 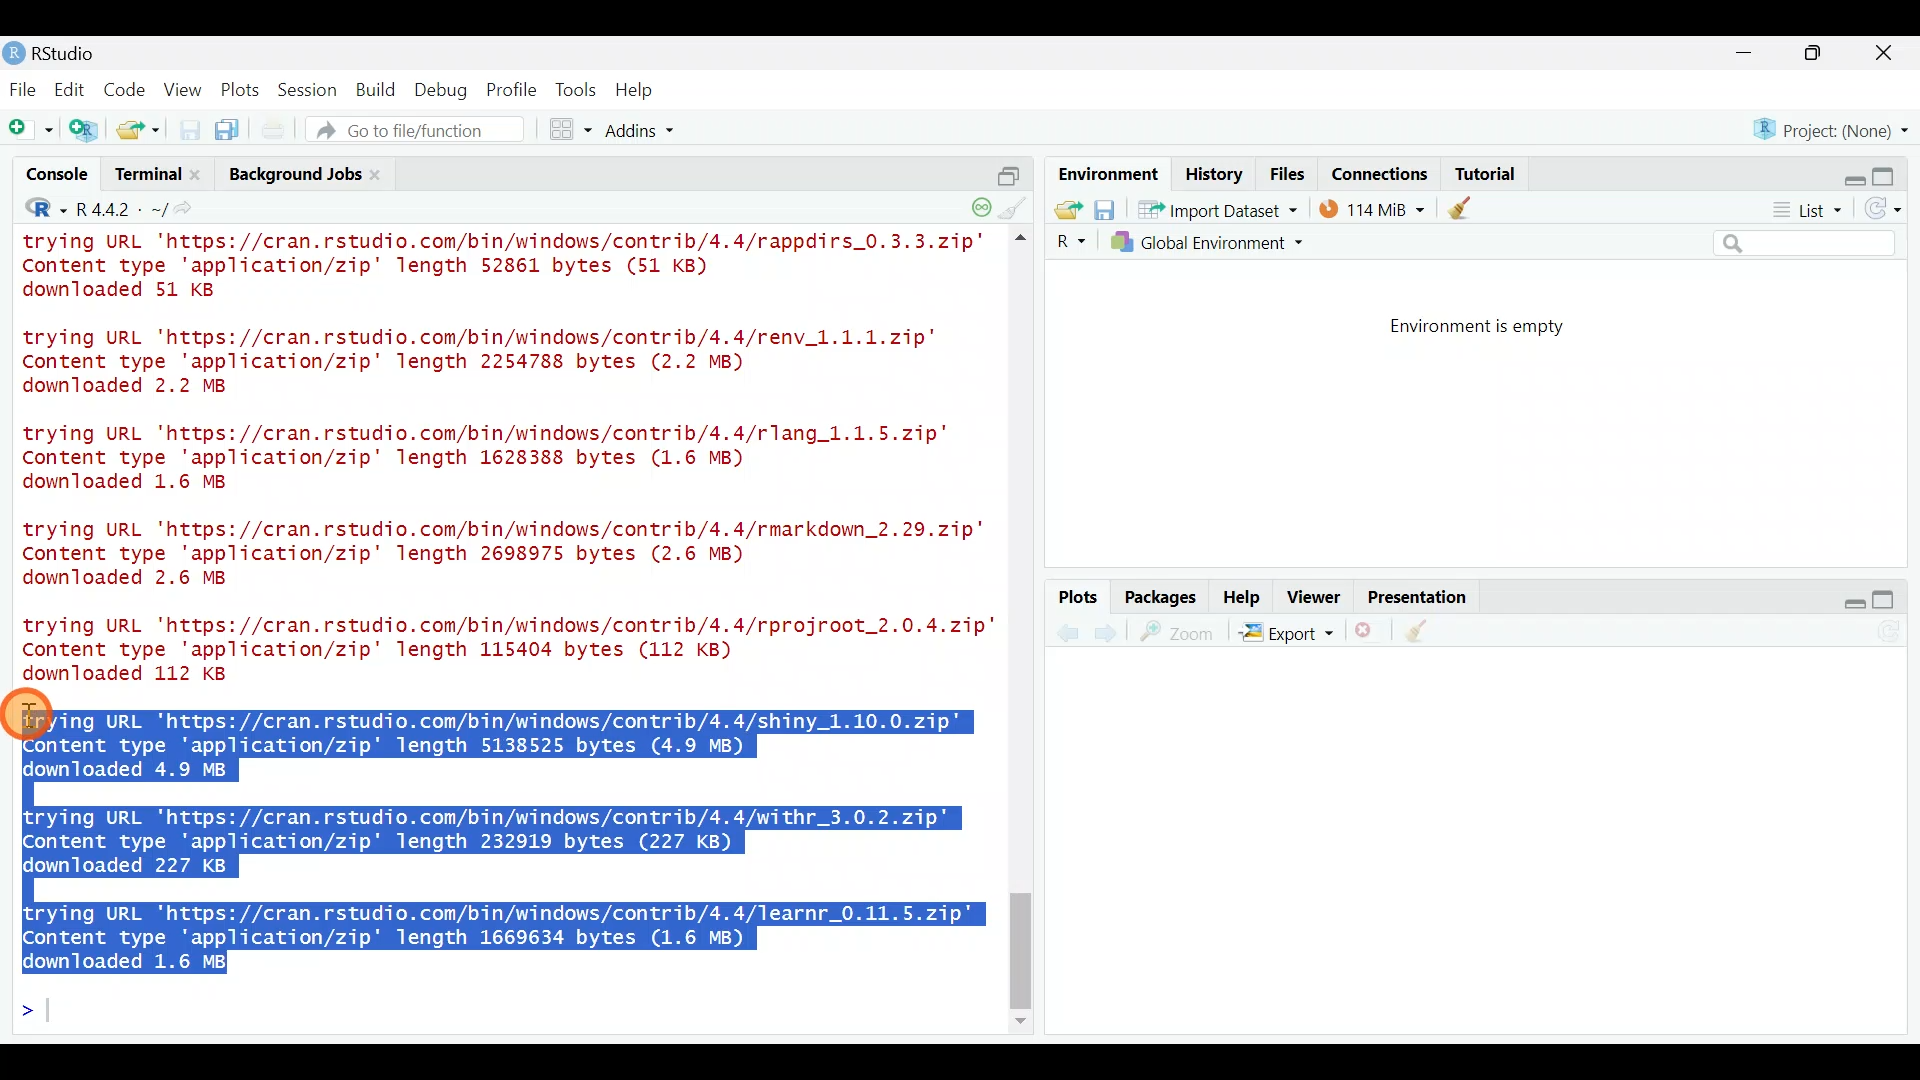 I want to click on Terminal, so click(x=146, y=177).